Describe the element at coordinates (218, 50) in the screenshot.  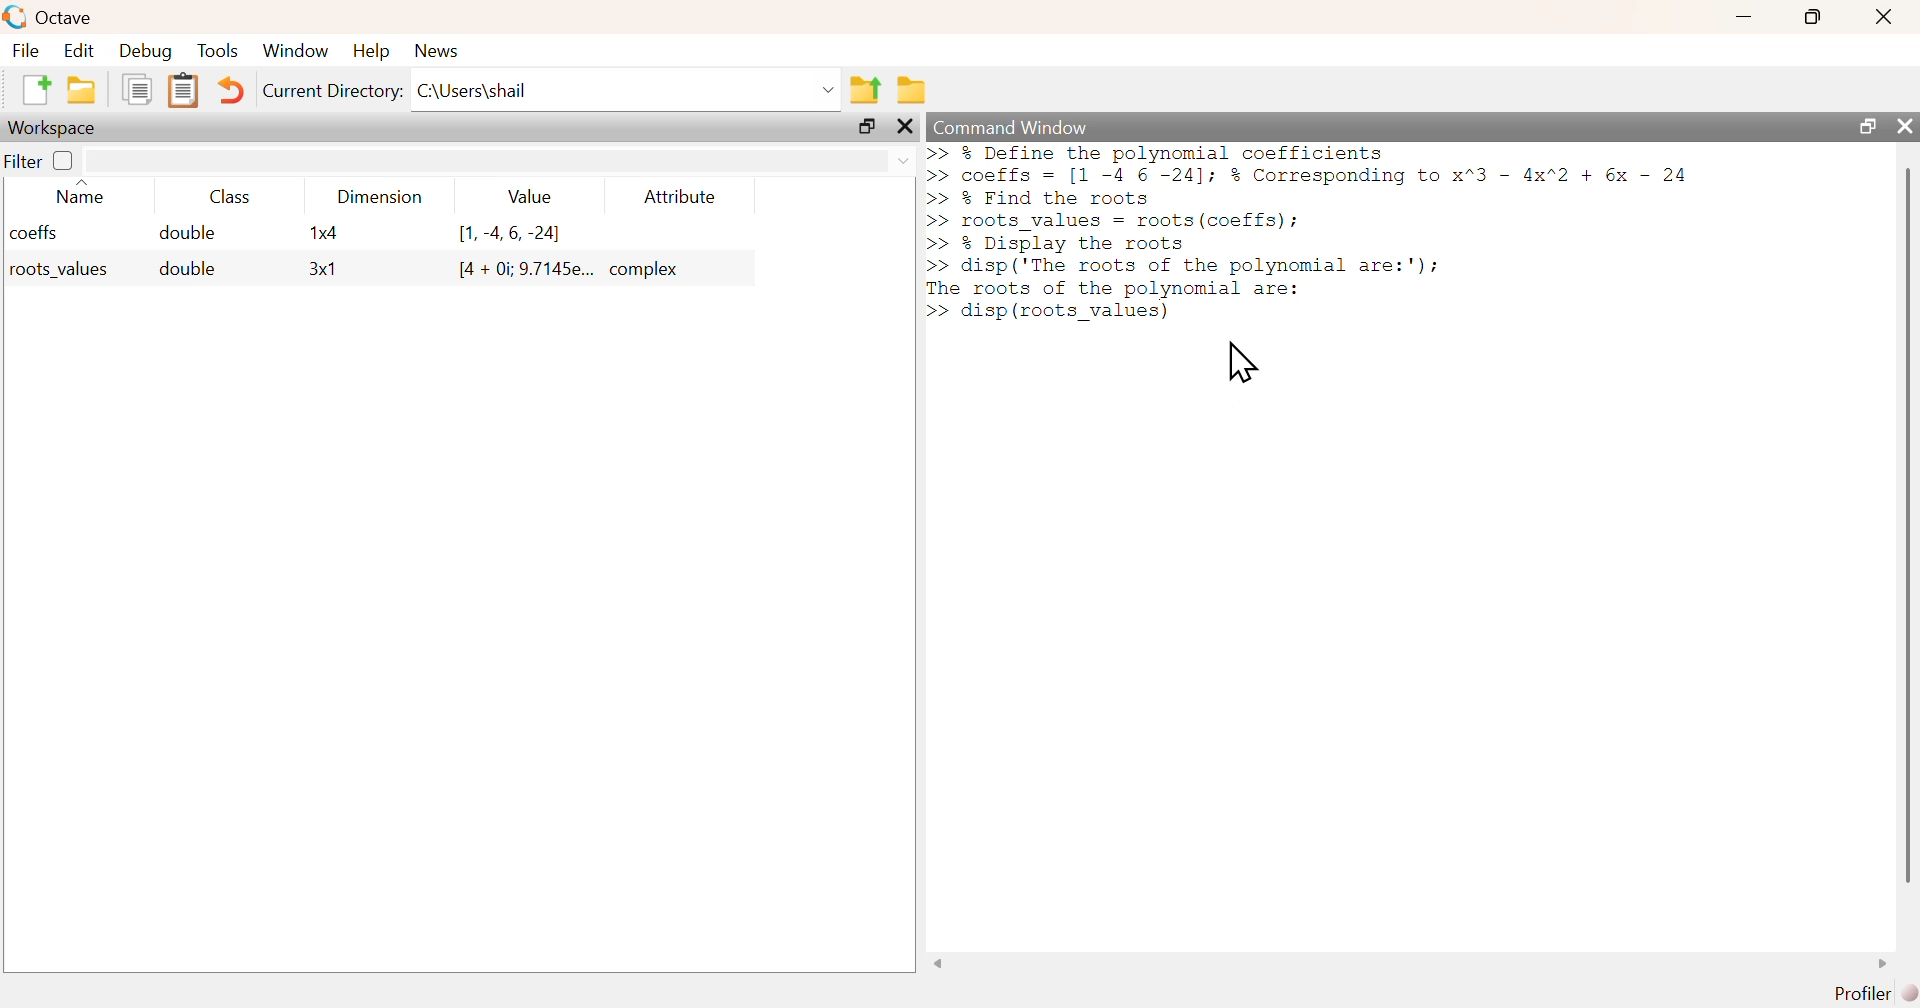
I see `Tools` at that location.